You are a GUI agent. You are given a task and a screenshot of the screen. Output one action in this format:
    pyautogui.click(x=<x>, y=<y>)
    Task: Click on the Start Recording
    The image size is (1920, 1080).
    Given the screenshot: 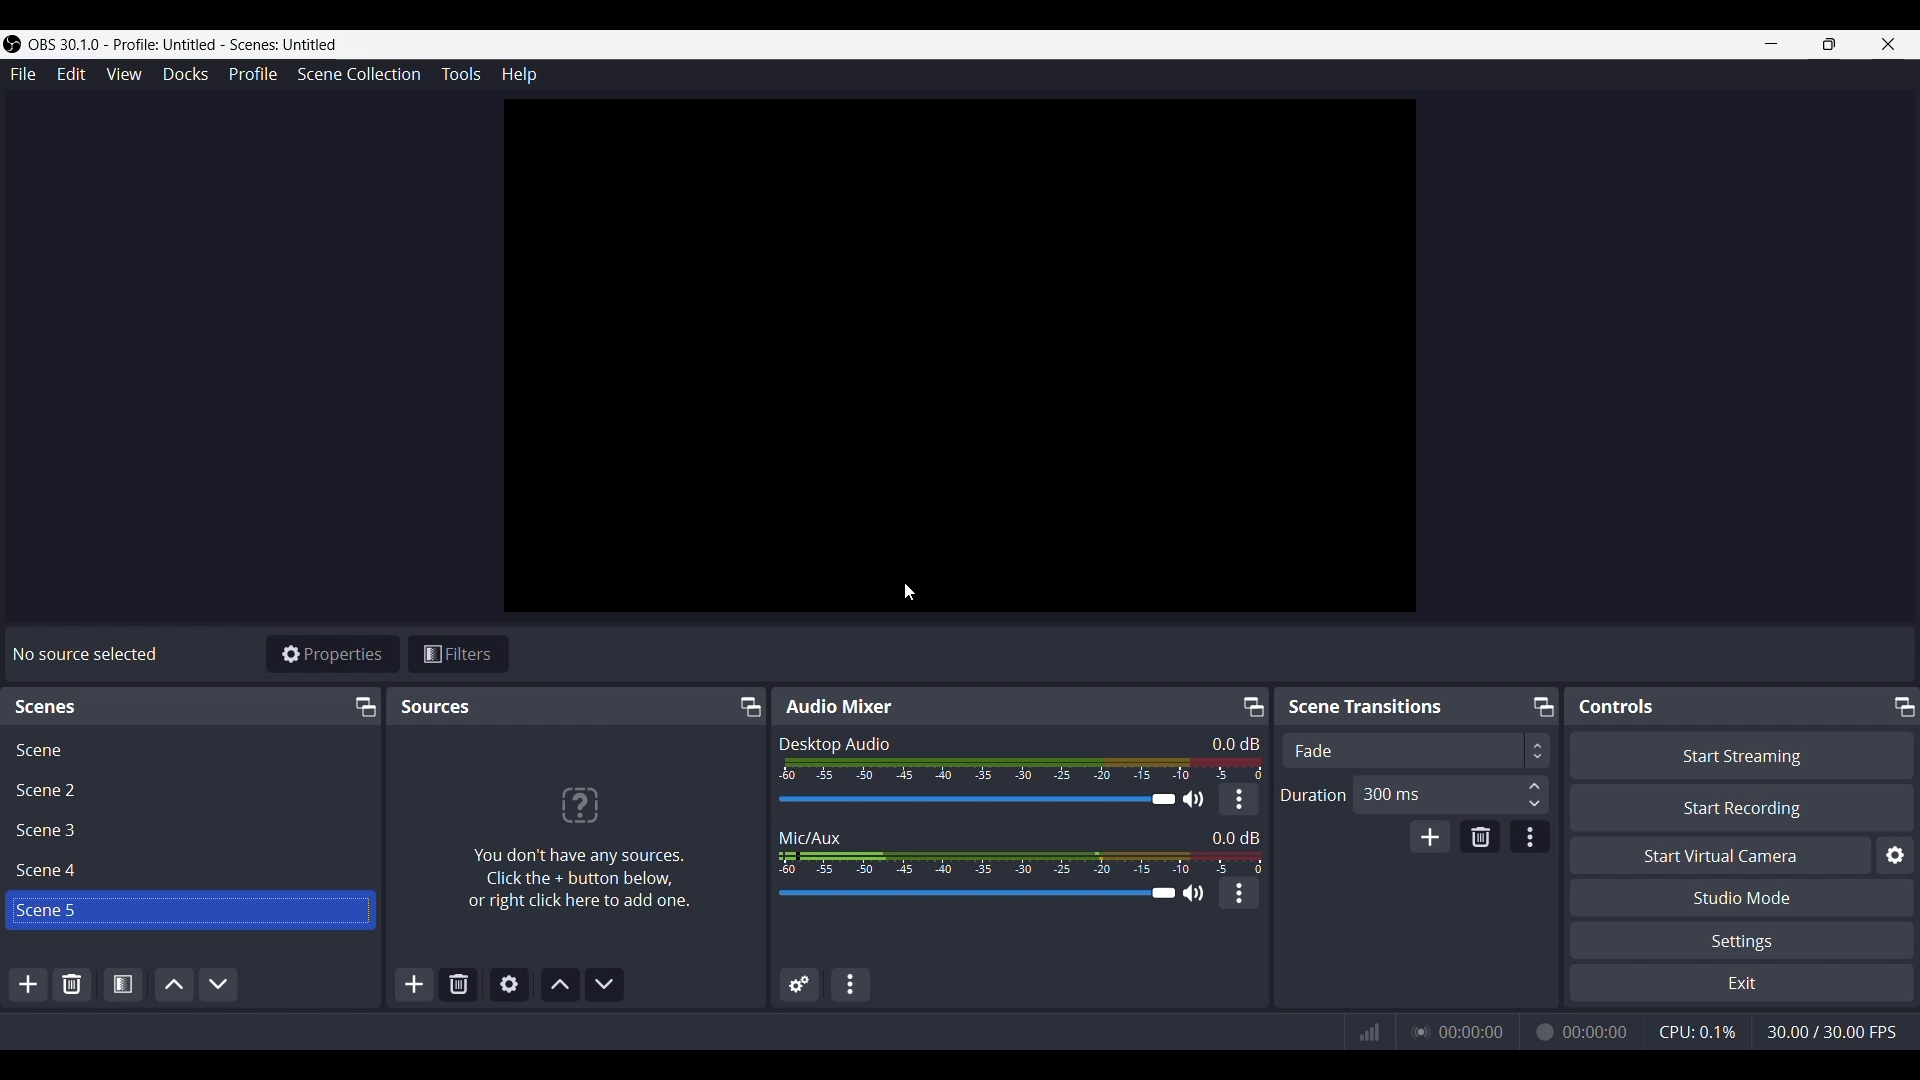 What is the action you would take?
    pyautogui.click(x=1741, y=808)
    